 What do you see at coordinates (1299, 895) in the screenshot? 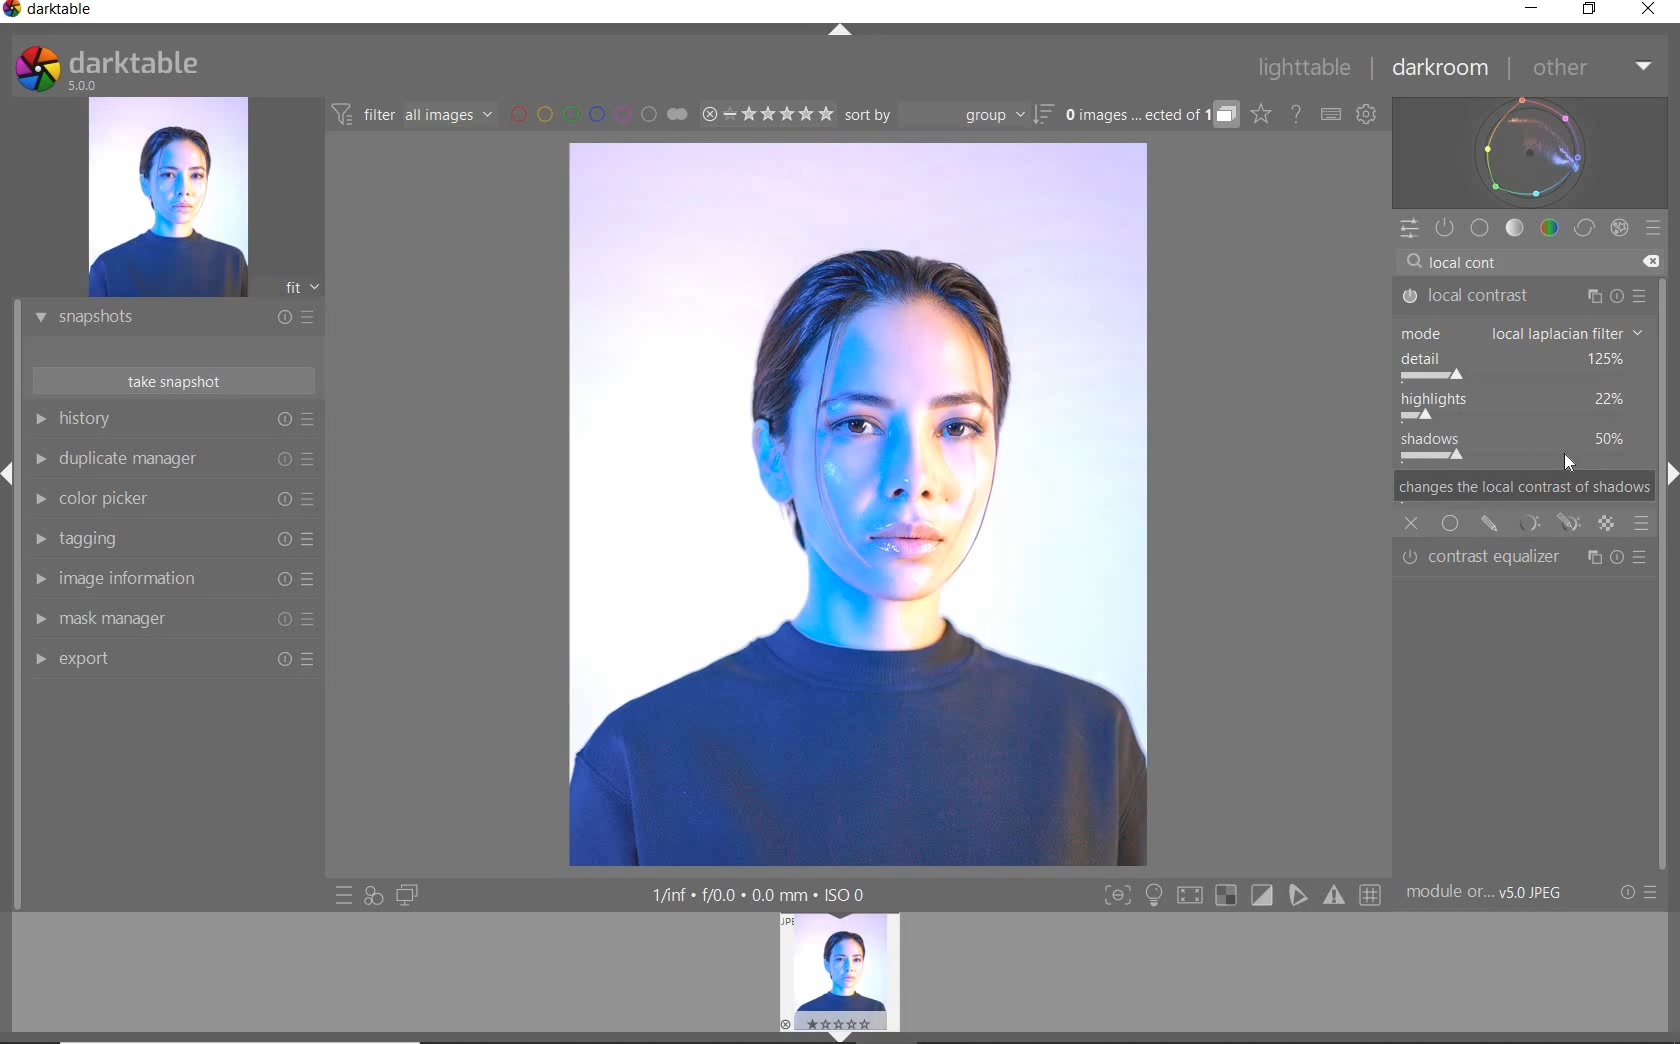
I see `Button` at bounding box center [1299, 895].